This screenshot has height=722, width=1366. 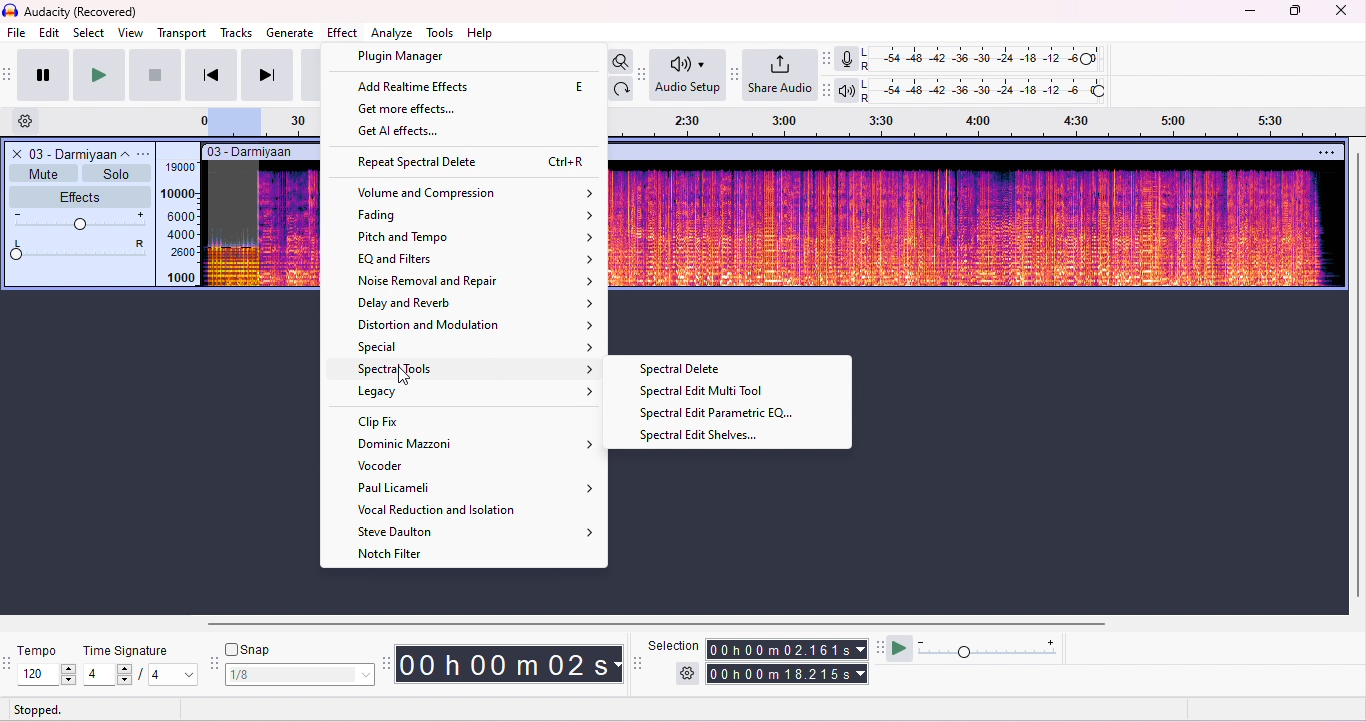 What do you see at coordinates (476, 259) in the screenshot?
I see `EQ and filters` at bounding box center [476, 259].